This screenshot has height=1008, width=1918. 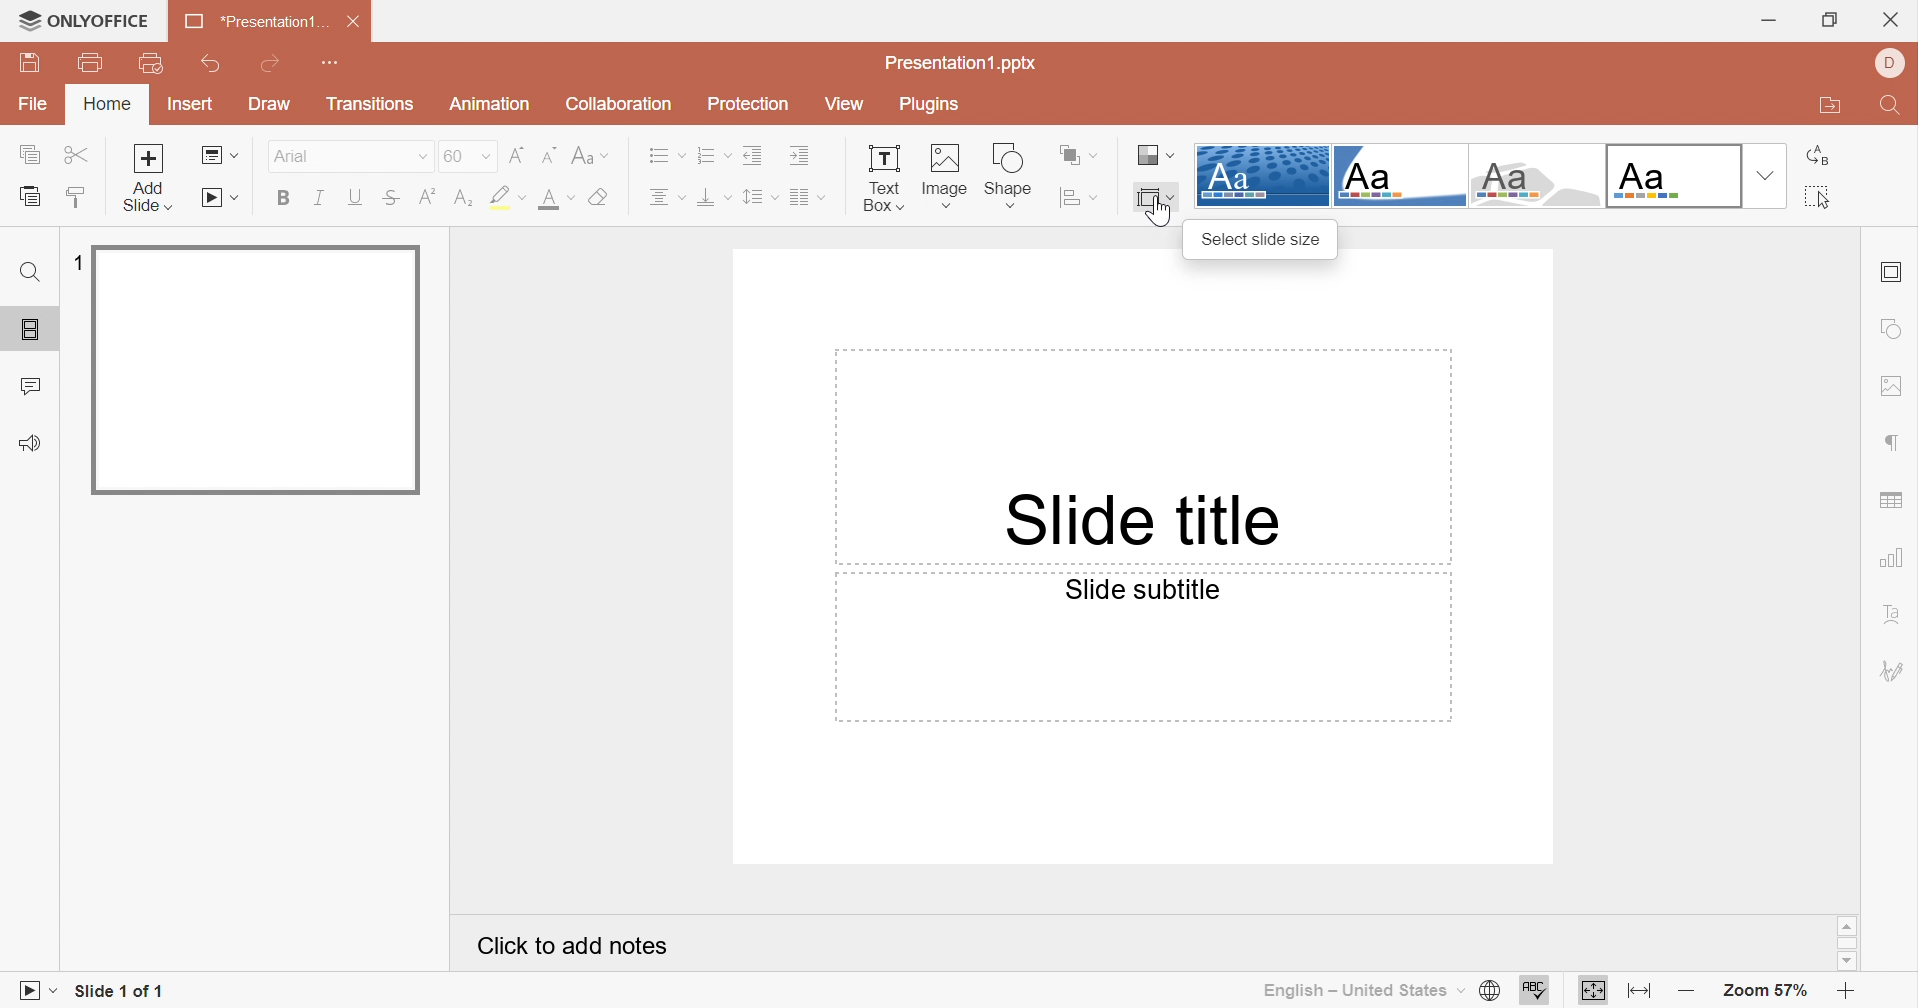 I want to click on Cut, so click(x=74, y=153).